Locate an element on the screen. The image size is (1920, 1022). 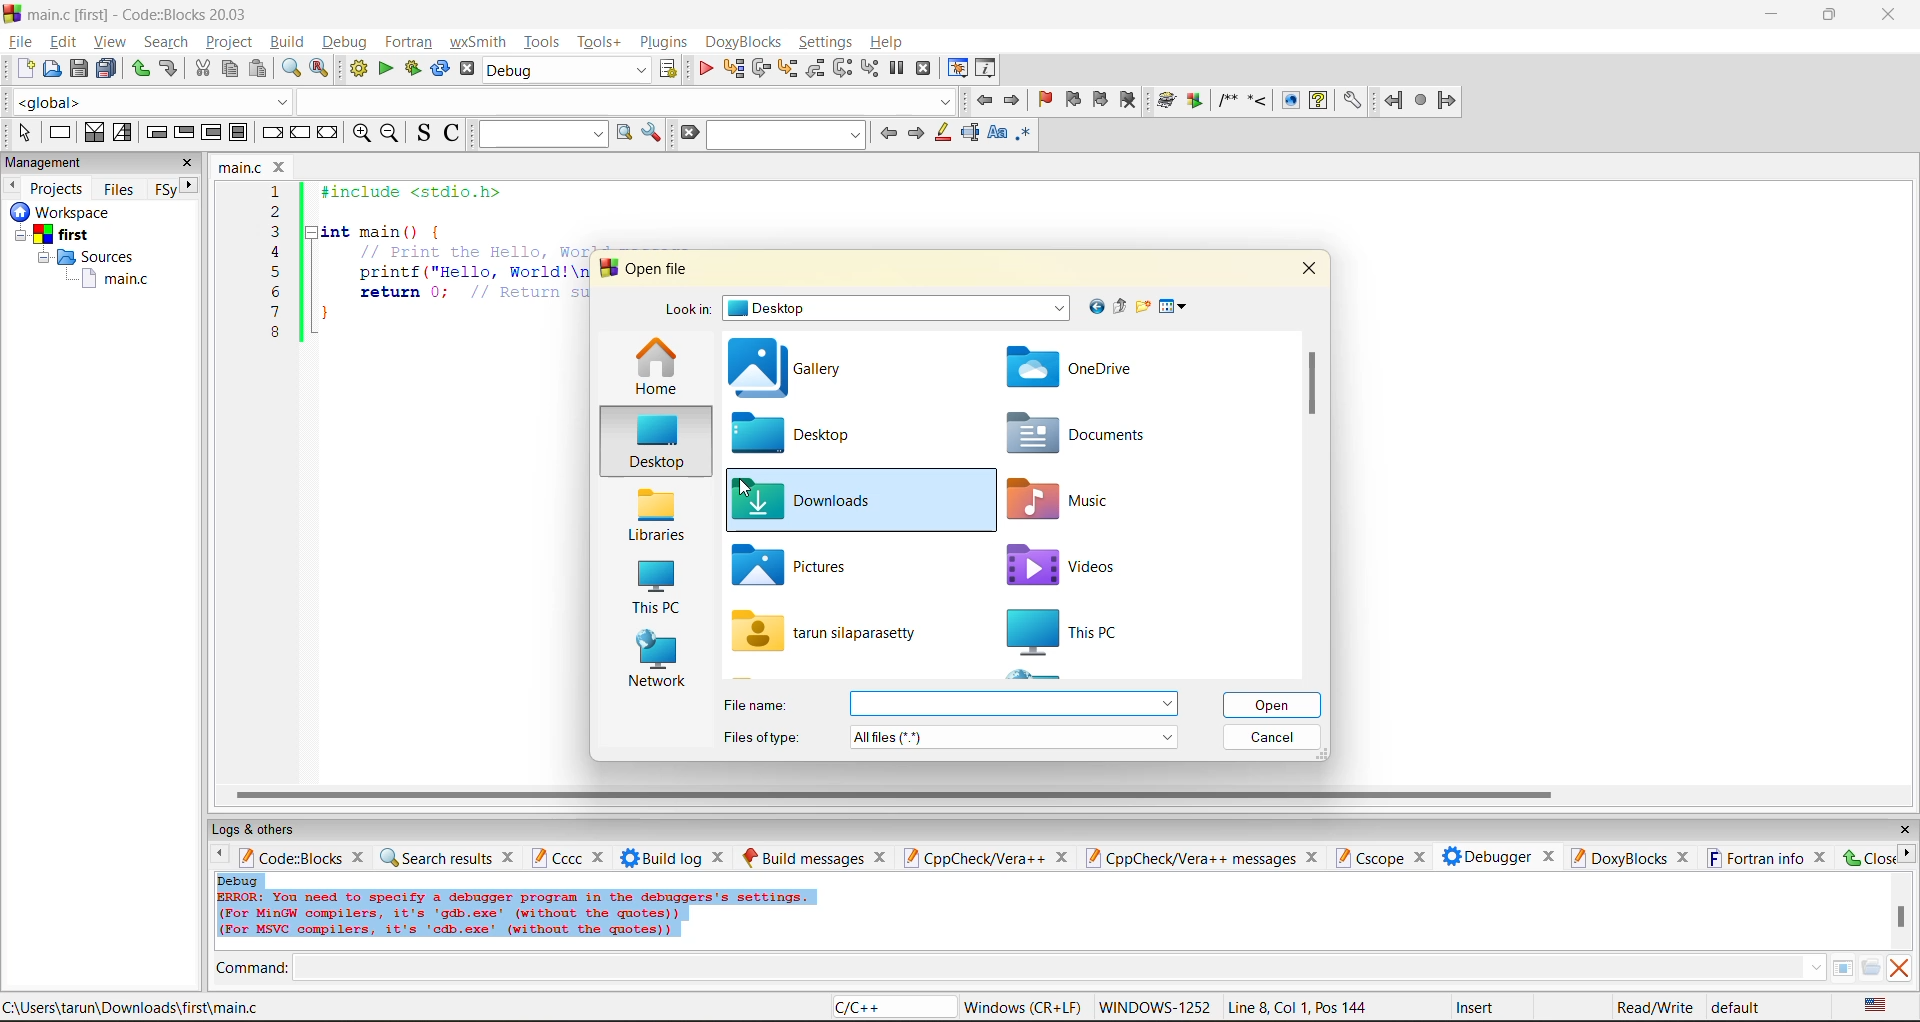
file location is located at coordinates (132, 1007).